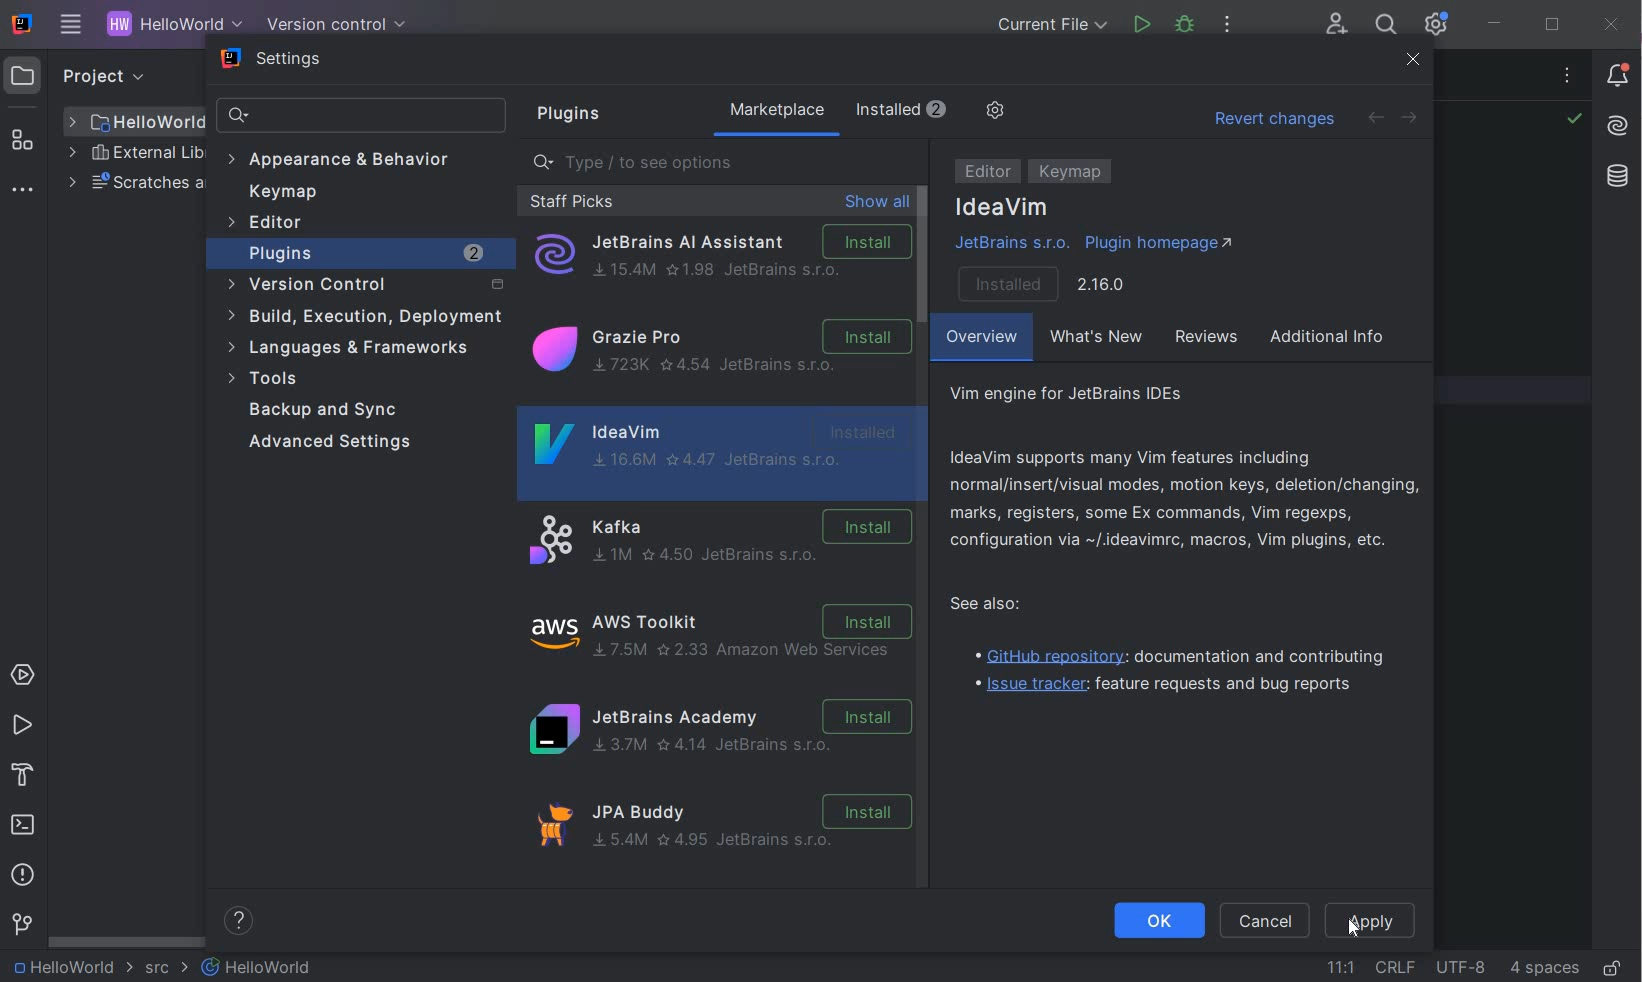 This screenshot has width=1642, height=982. Describe the element at coordinates (66, 26) in the screenshot. I see `MAIN MENU` at that location.